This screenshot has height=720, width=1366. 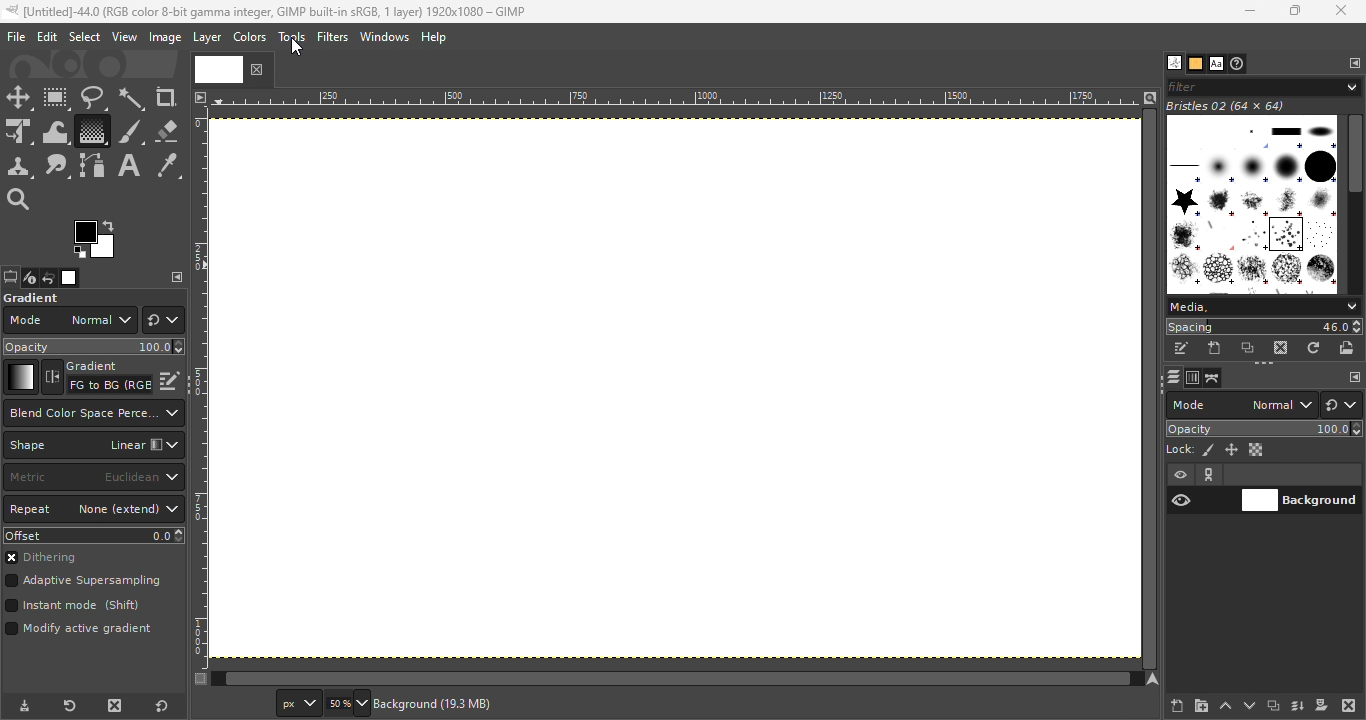 I want to click on Which color space to use when blending RGB gradient segments, so click(x=92, y=413).